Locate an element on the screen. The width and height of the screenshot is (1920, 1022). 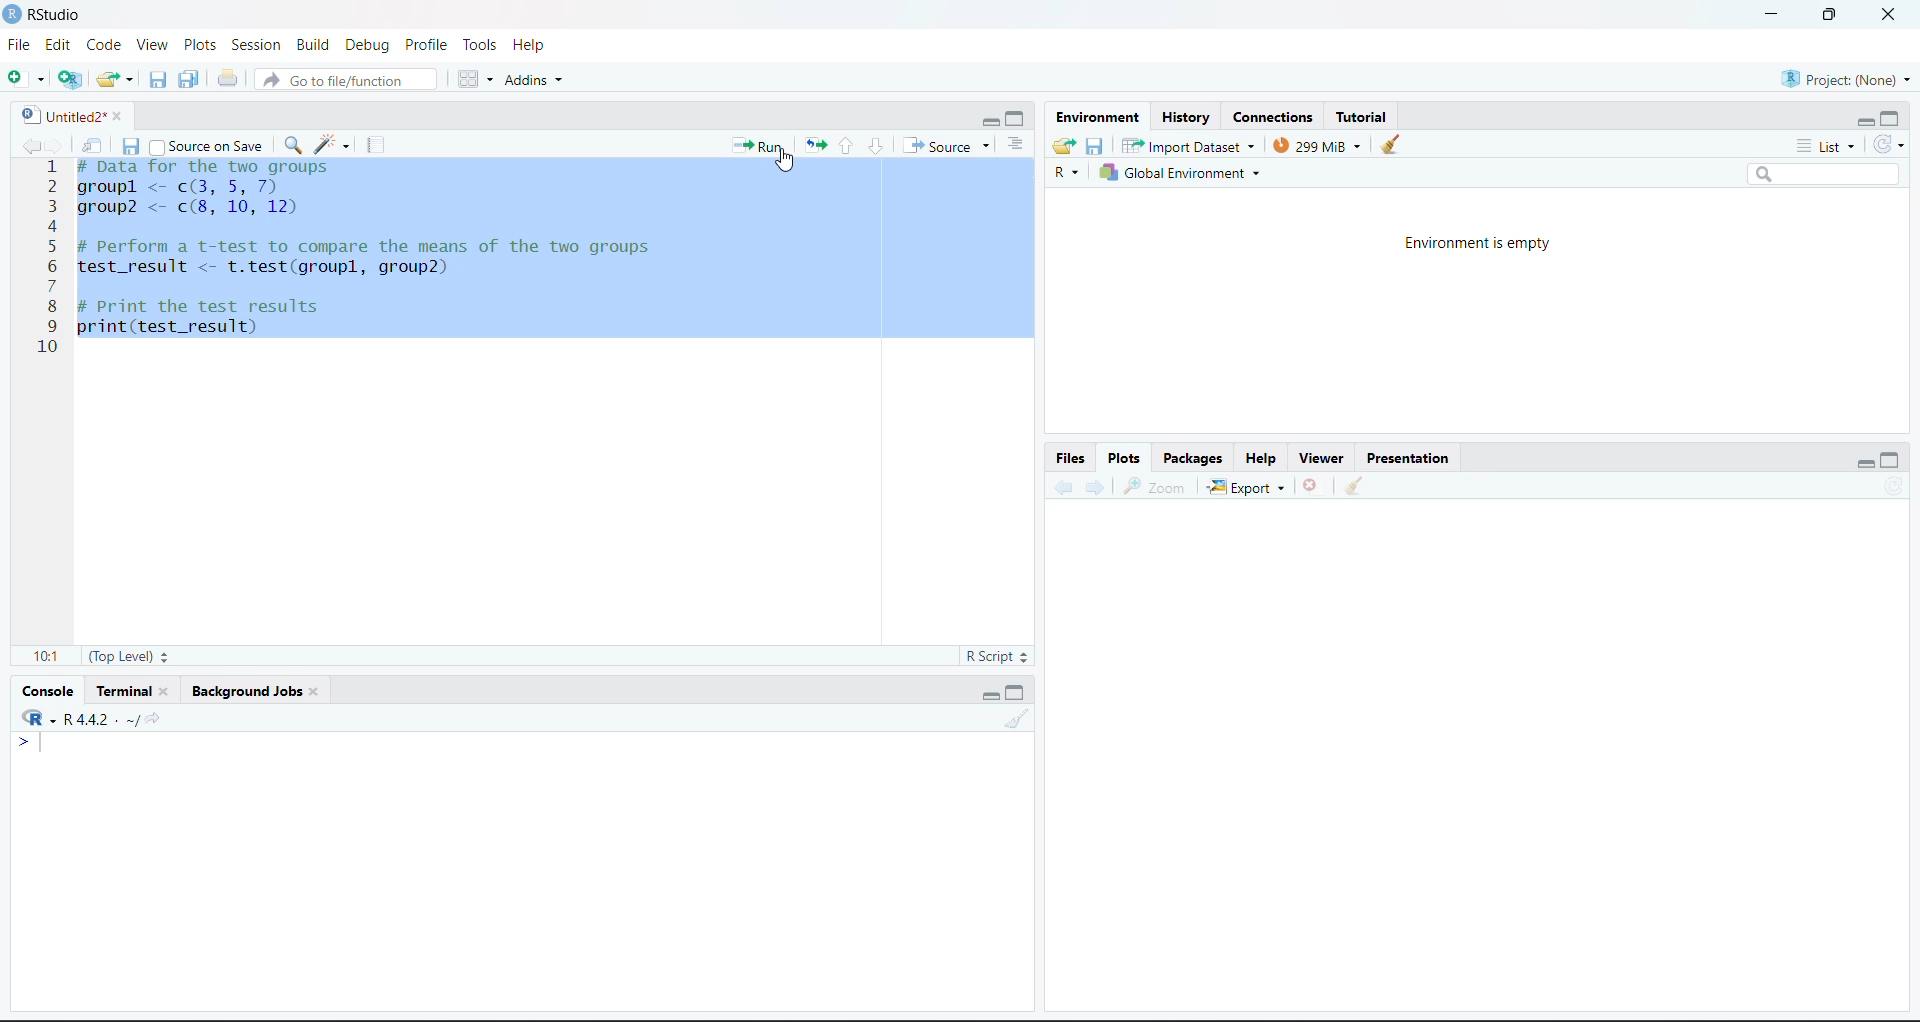
list is located at coordinates (1830, 147).